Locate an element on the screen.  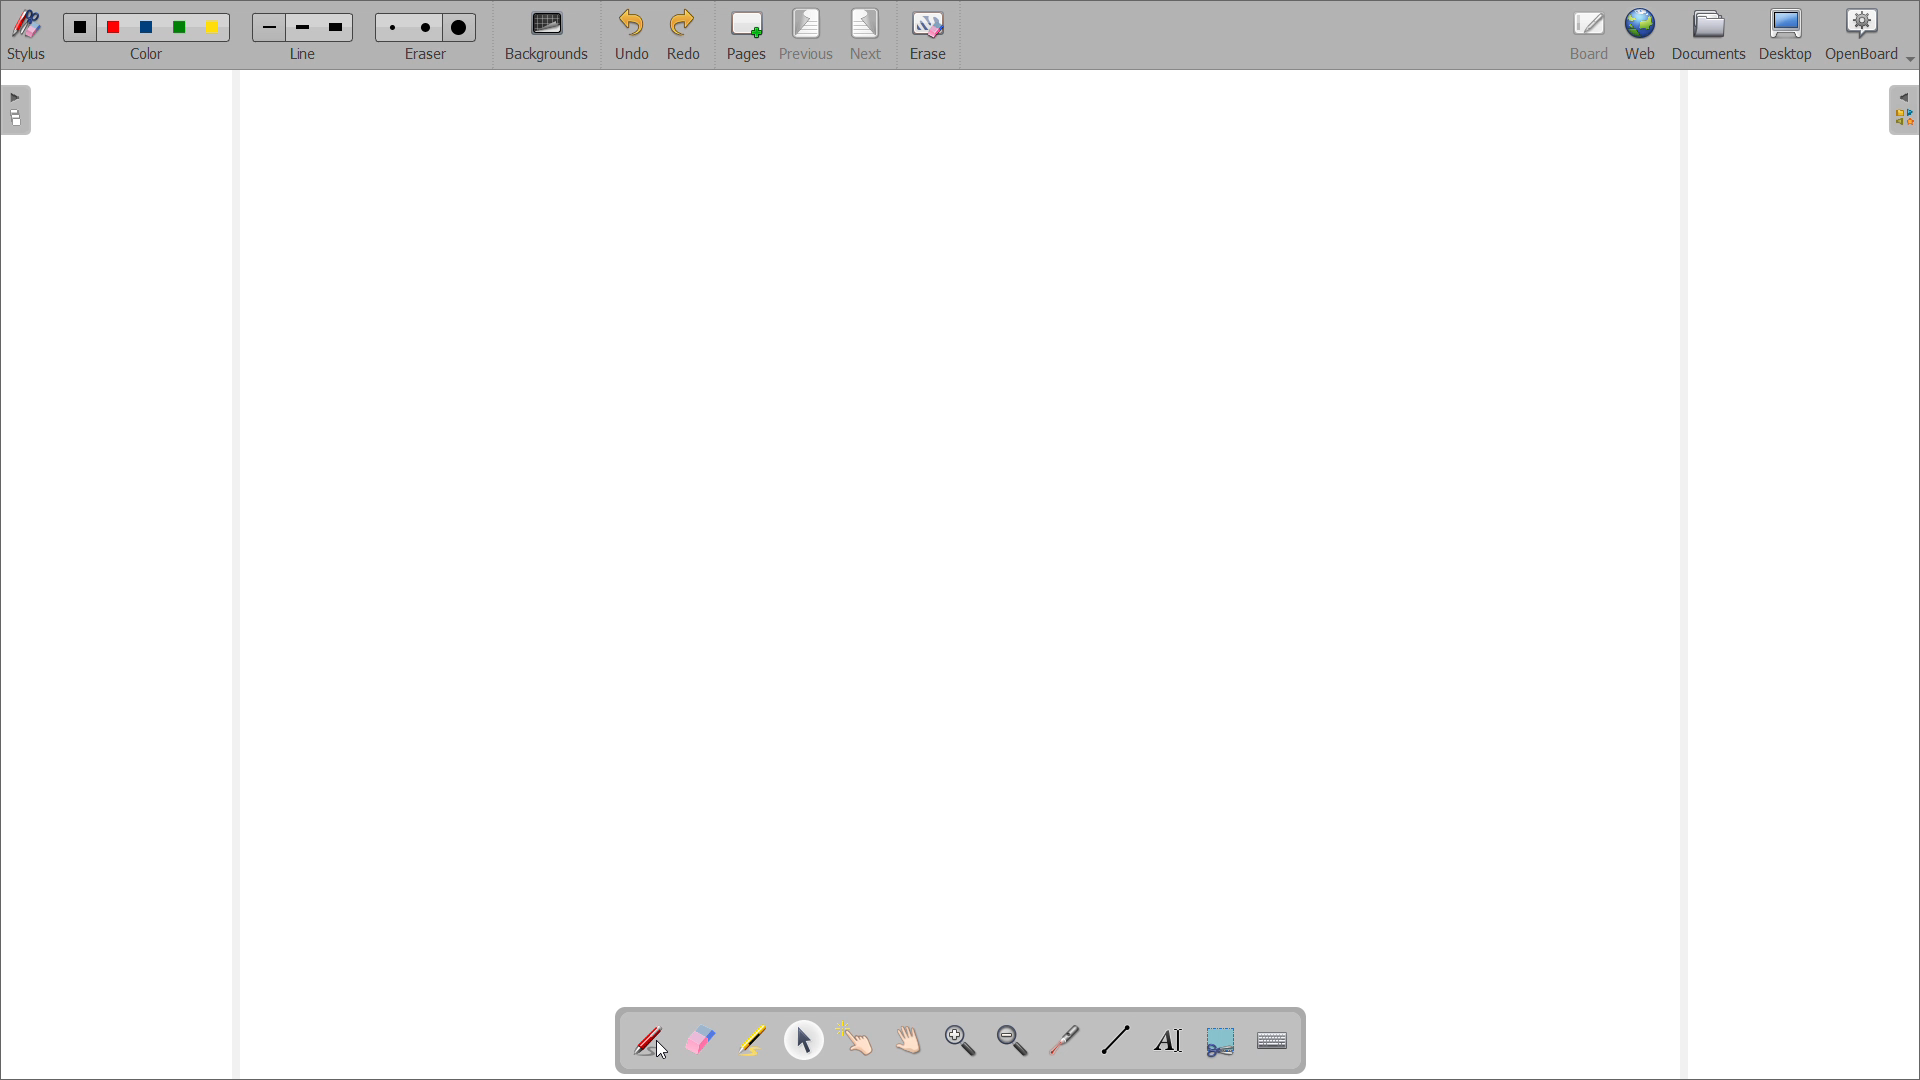
highlights is located at coordinates (753, 1040).